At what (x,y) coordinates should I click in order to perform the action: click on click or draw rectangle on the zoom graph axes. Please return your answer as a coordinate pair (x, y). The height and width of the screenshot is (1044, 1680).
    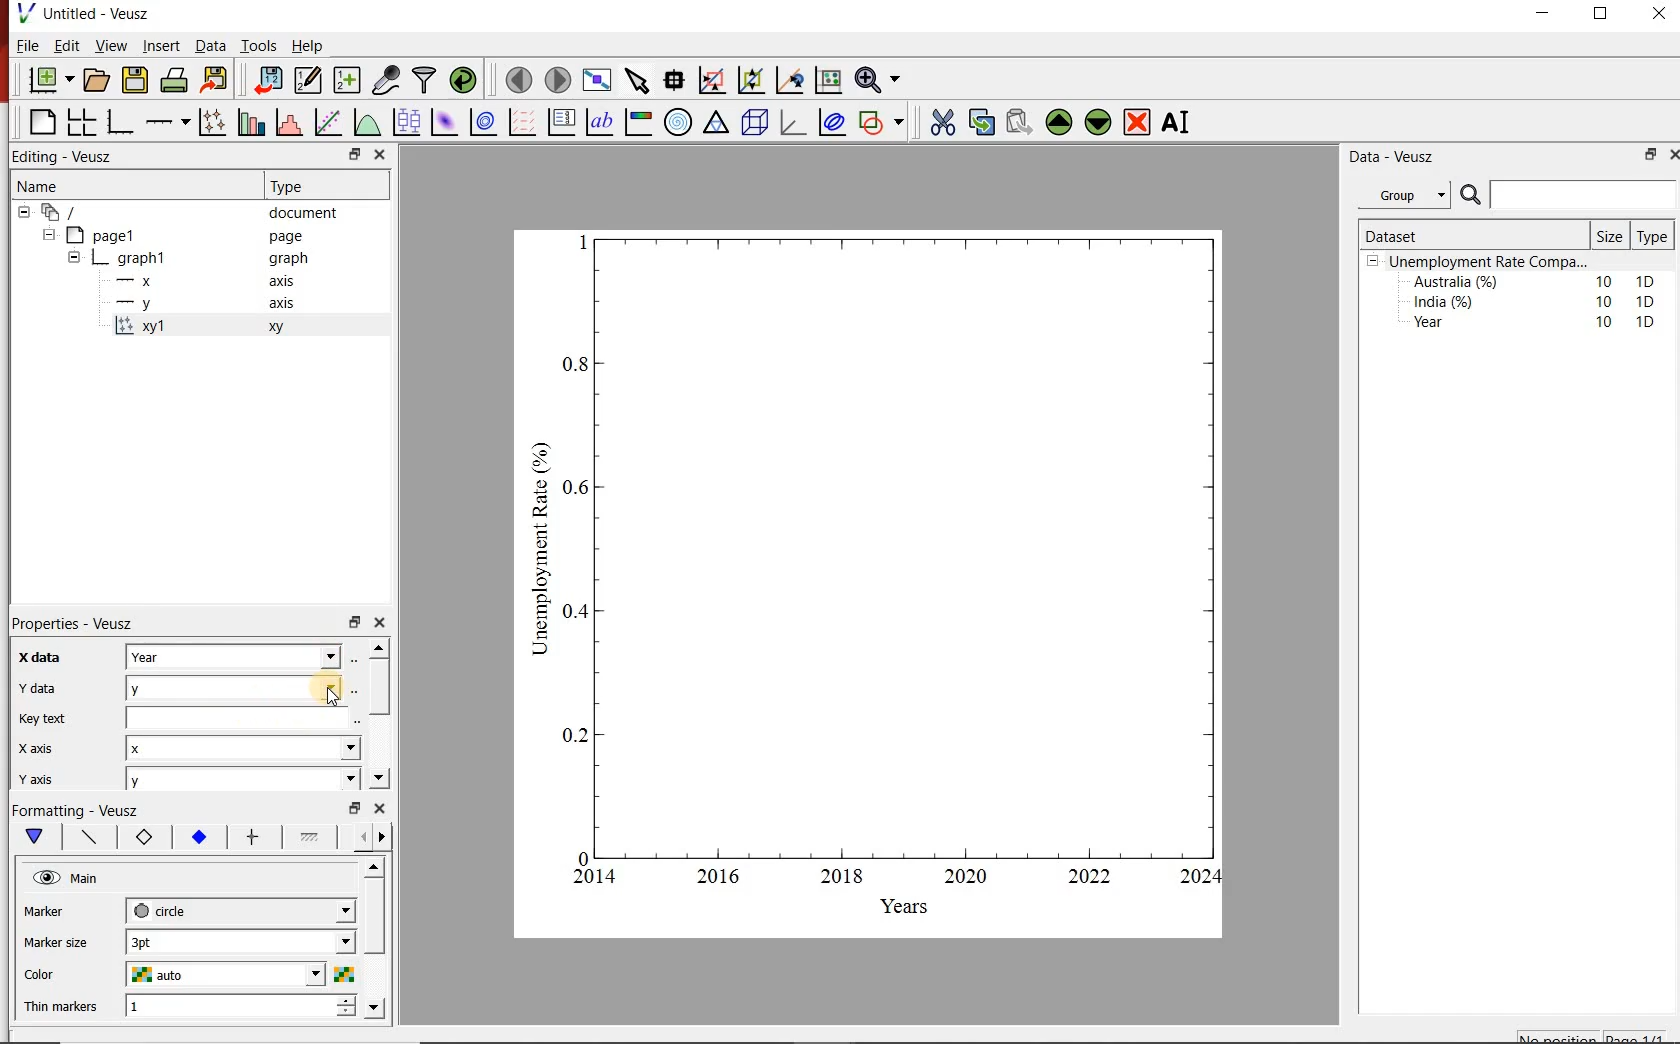
    Looking at the image, I should click on (713, 81).